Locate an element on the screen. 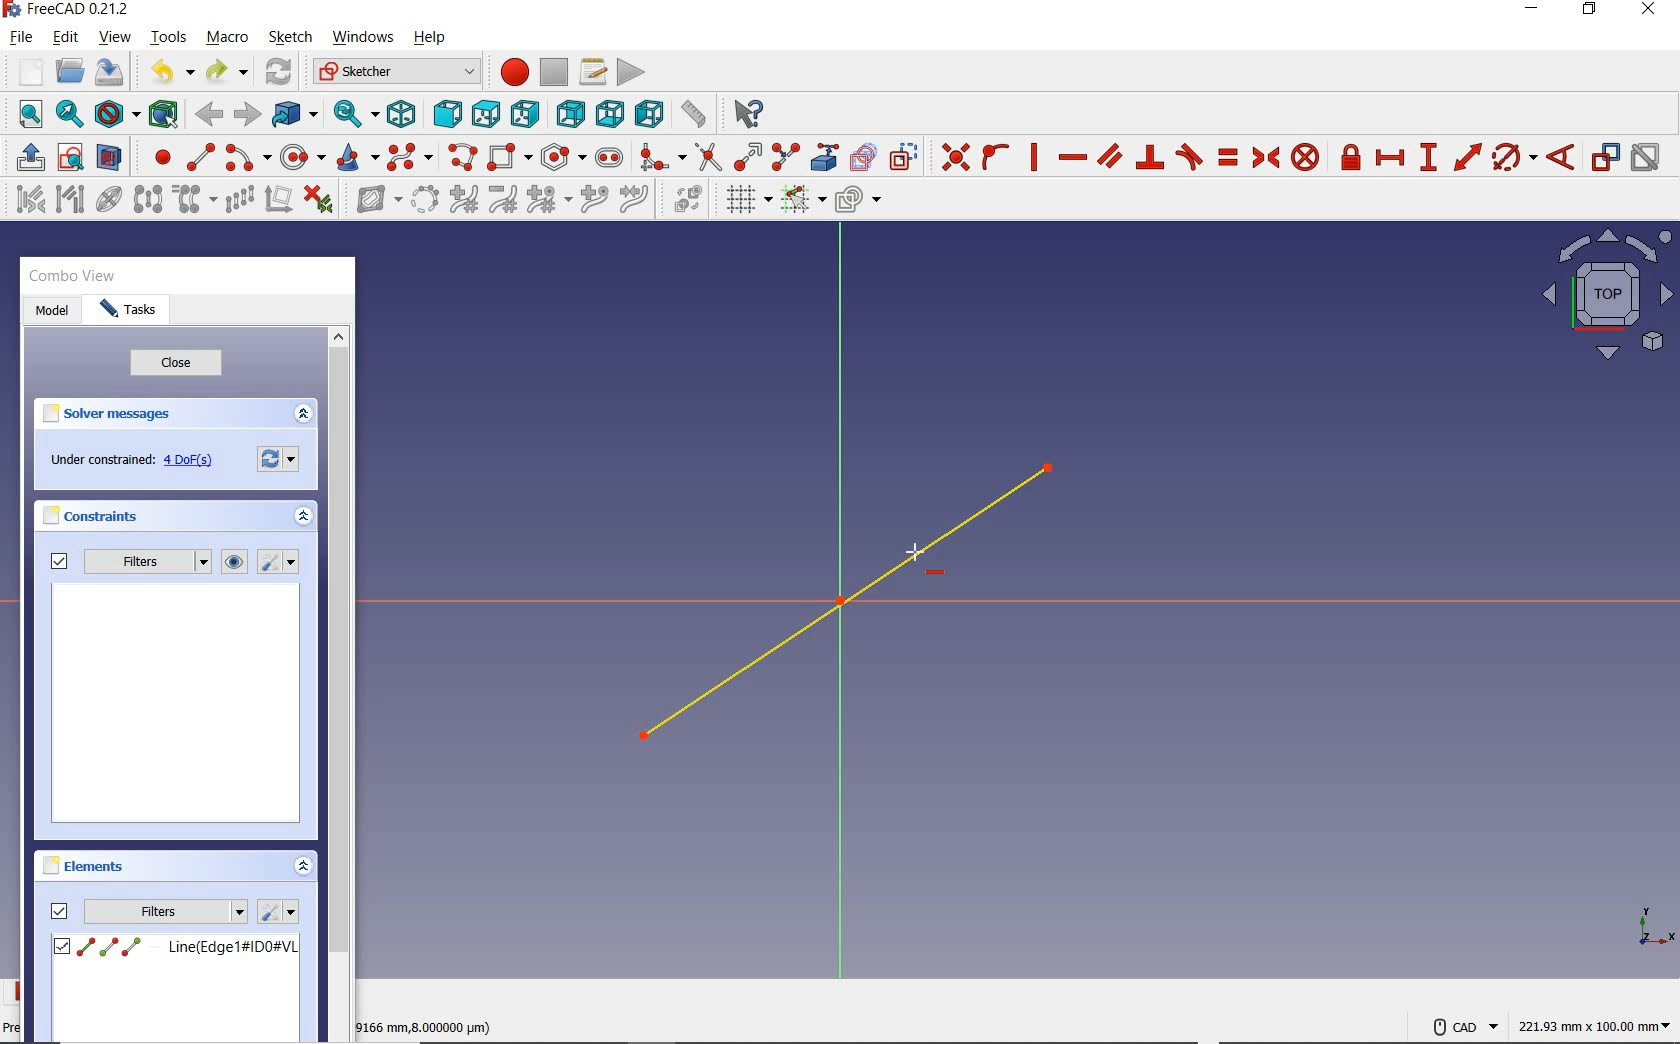 The image size is (1680, 1044). SPLIT EDGE is located at coordinates (787, 154).